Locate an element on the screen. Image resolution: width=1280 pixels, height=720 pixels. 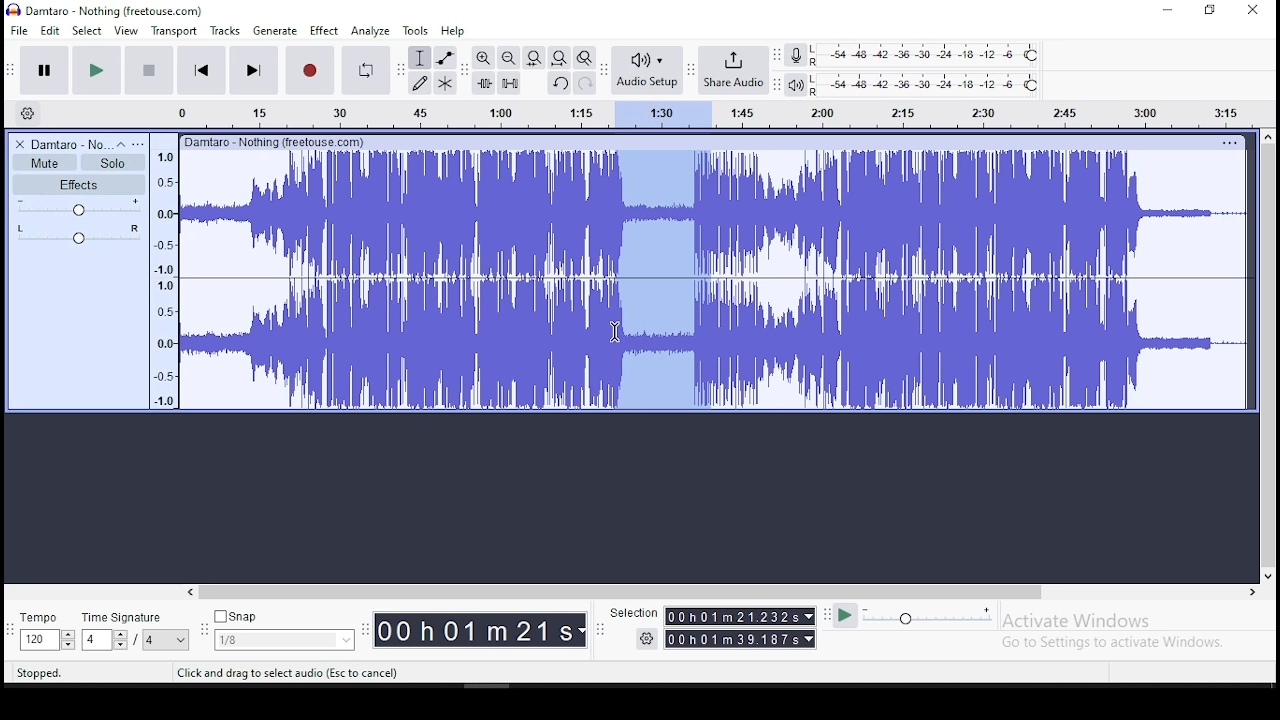
file is located at coordinates (21, 30).